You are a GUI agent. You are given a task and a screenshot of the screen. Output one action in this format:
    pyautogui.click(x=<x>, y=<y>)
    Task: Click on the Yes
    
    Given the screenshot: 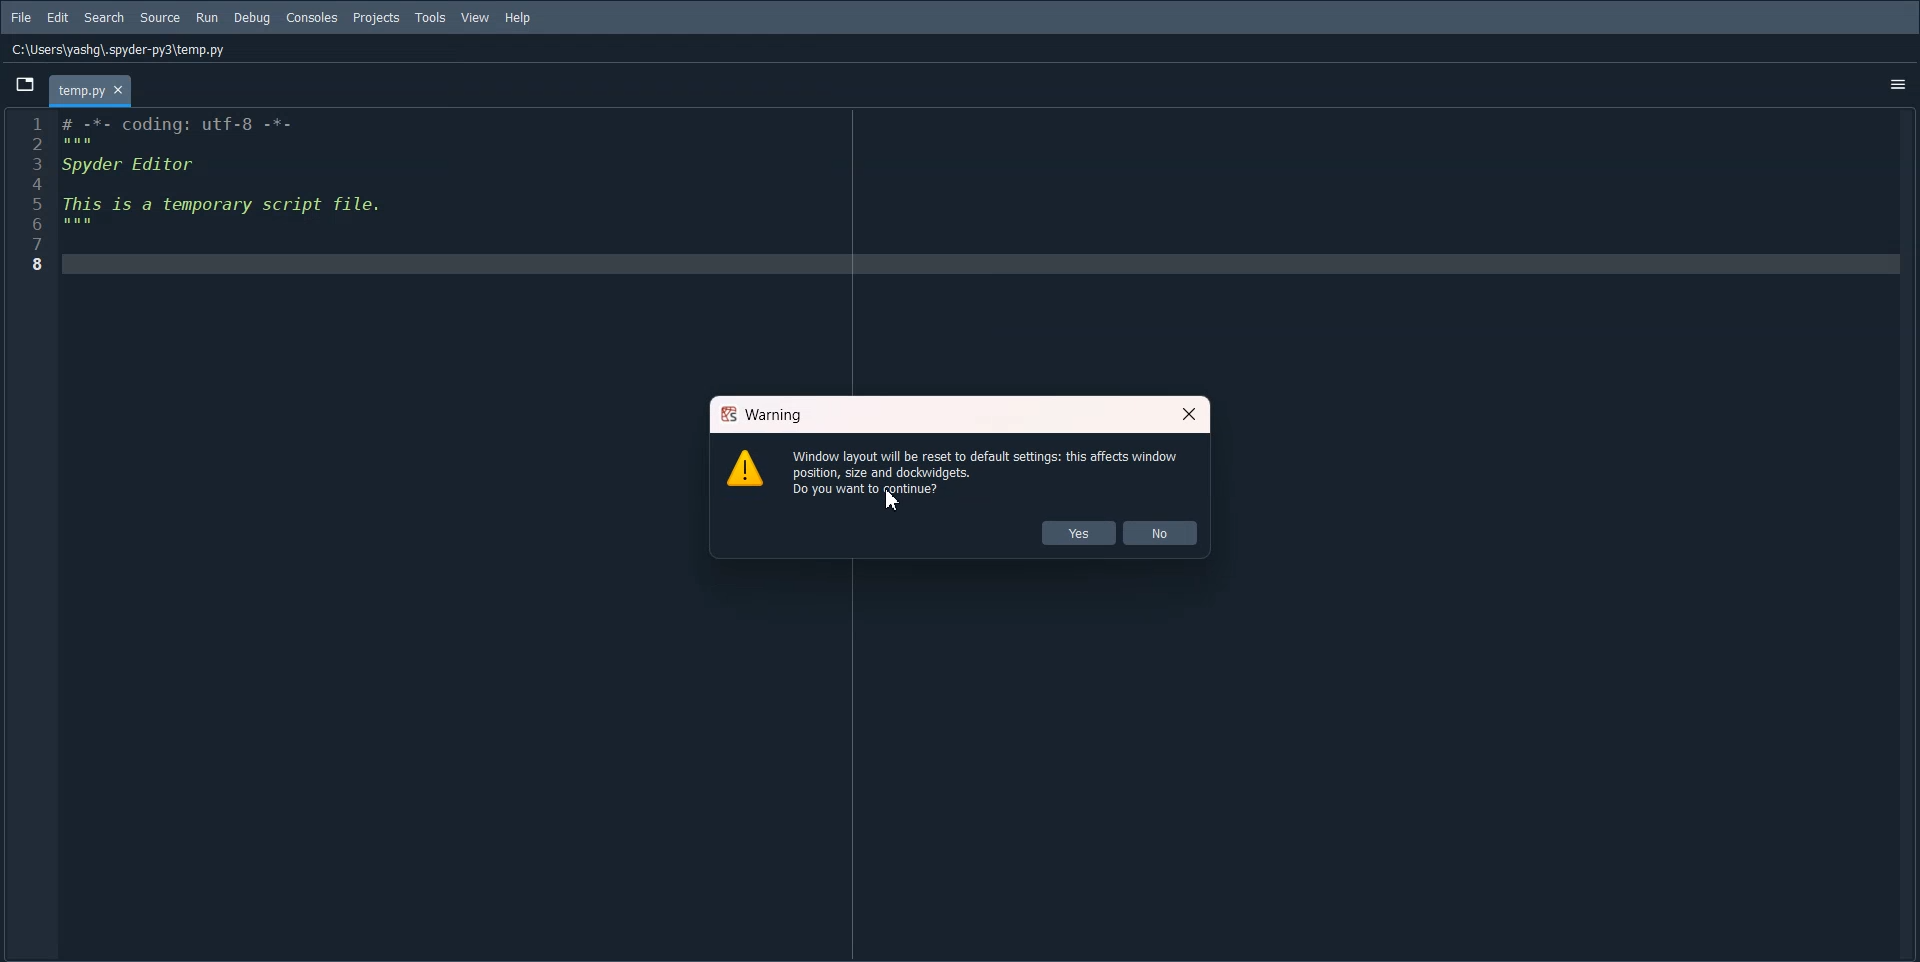 What is the action you would take?
    pyautogui.click(x=1080, y=533)
    